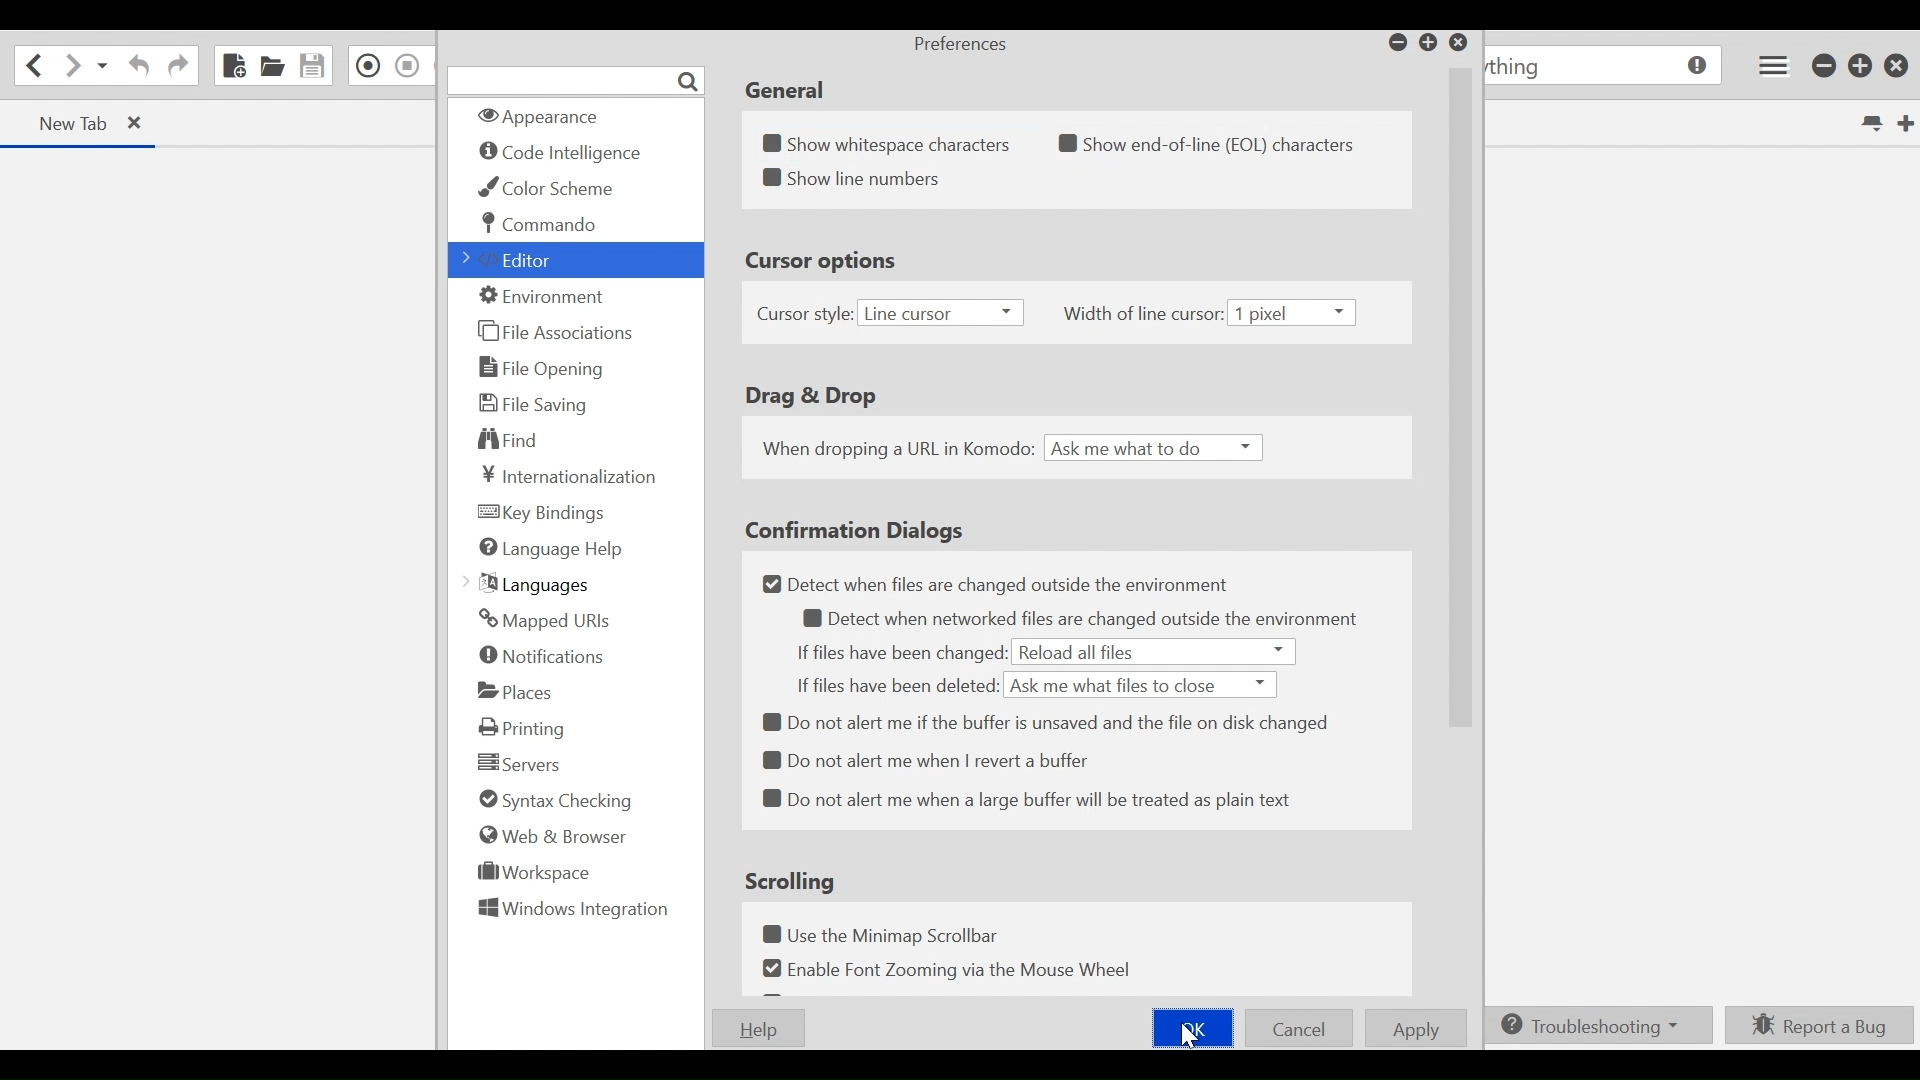 This screenshot has height=1080, width=1920. Describe the element at coordinates (929, 759) in the screenshot. I see `Do not alert me when I revert a buffer` at that location.